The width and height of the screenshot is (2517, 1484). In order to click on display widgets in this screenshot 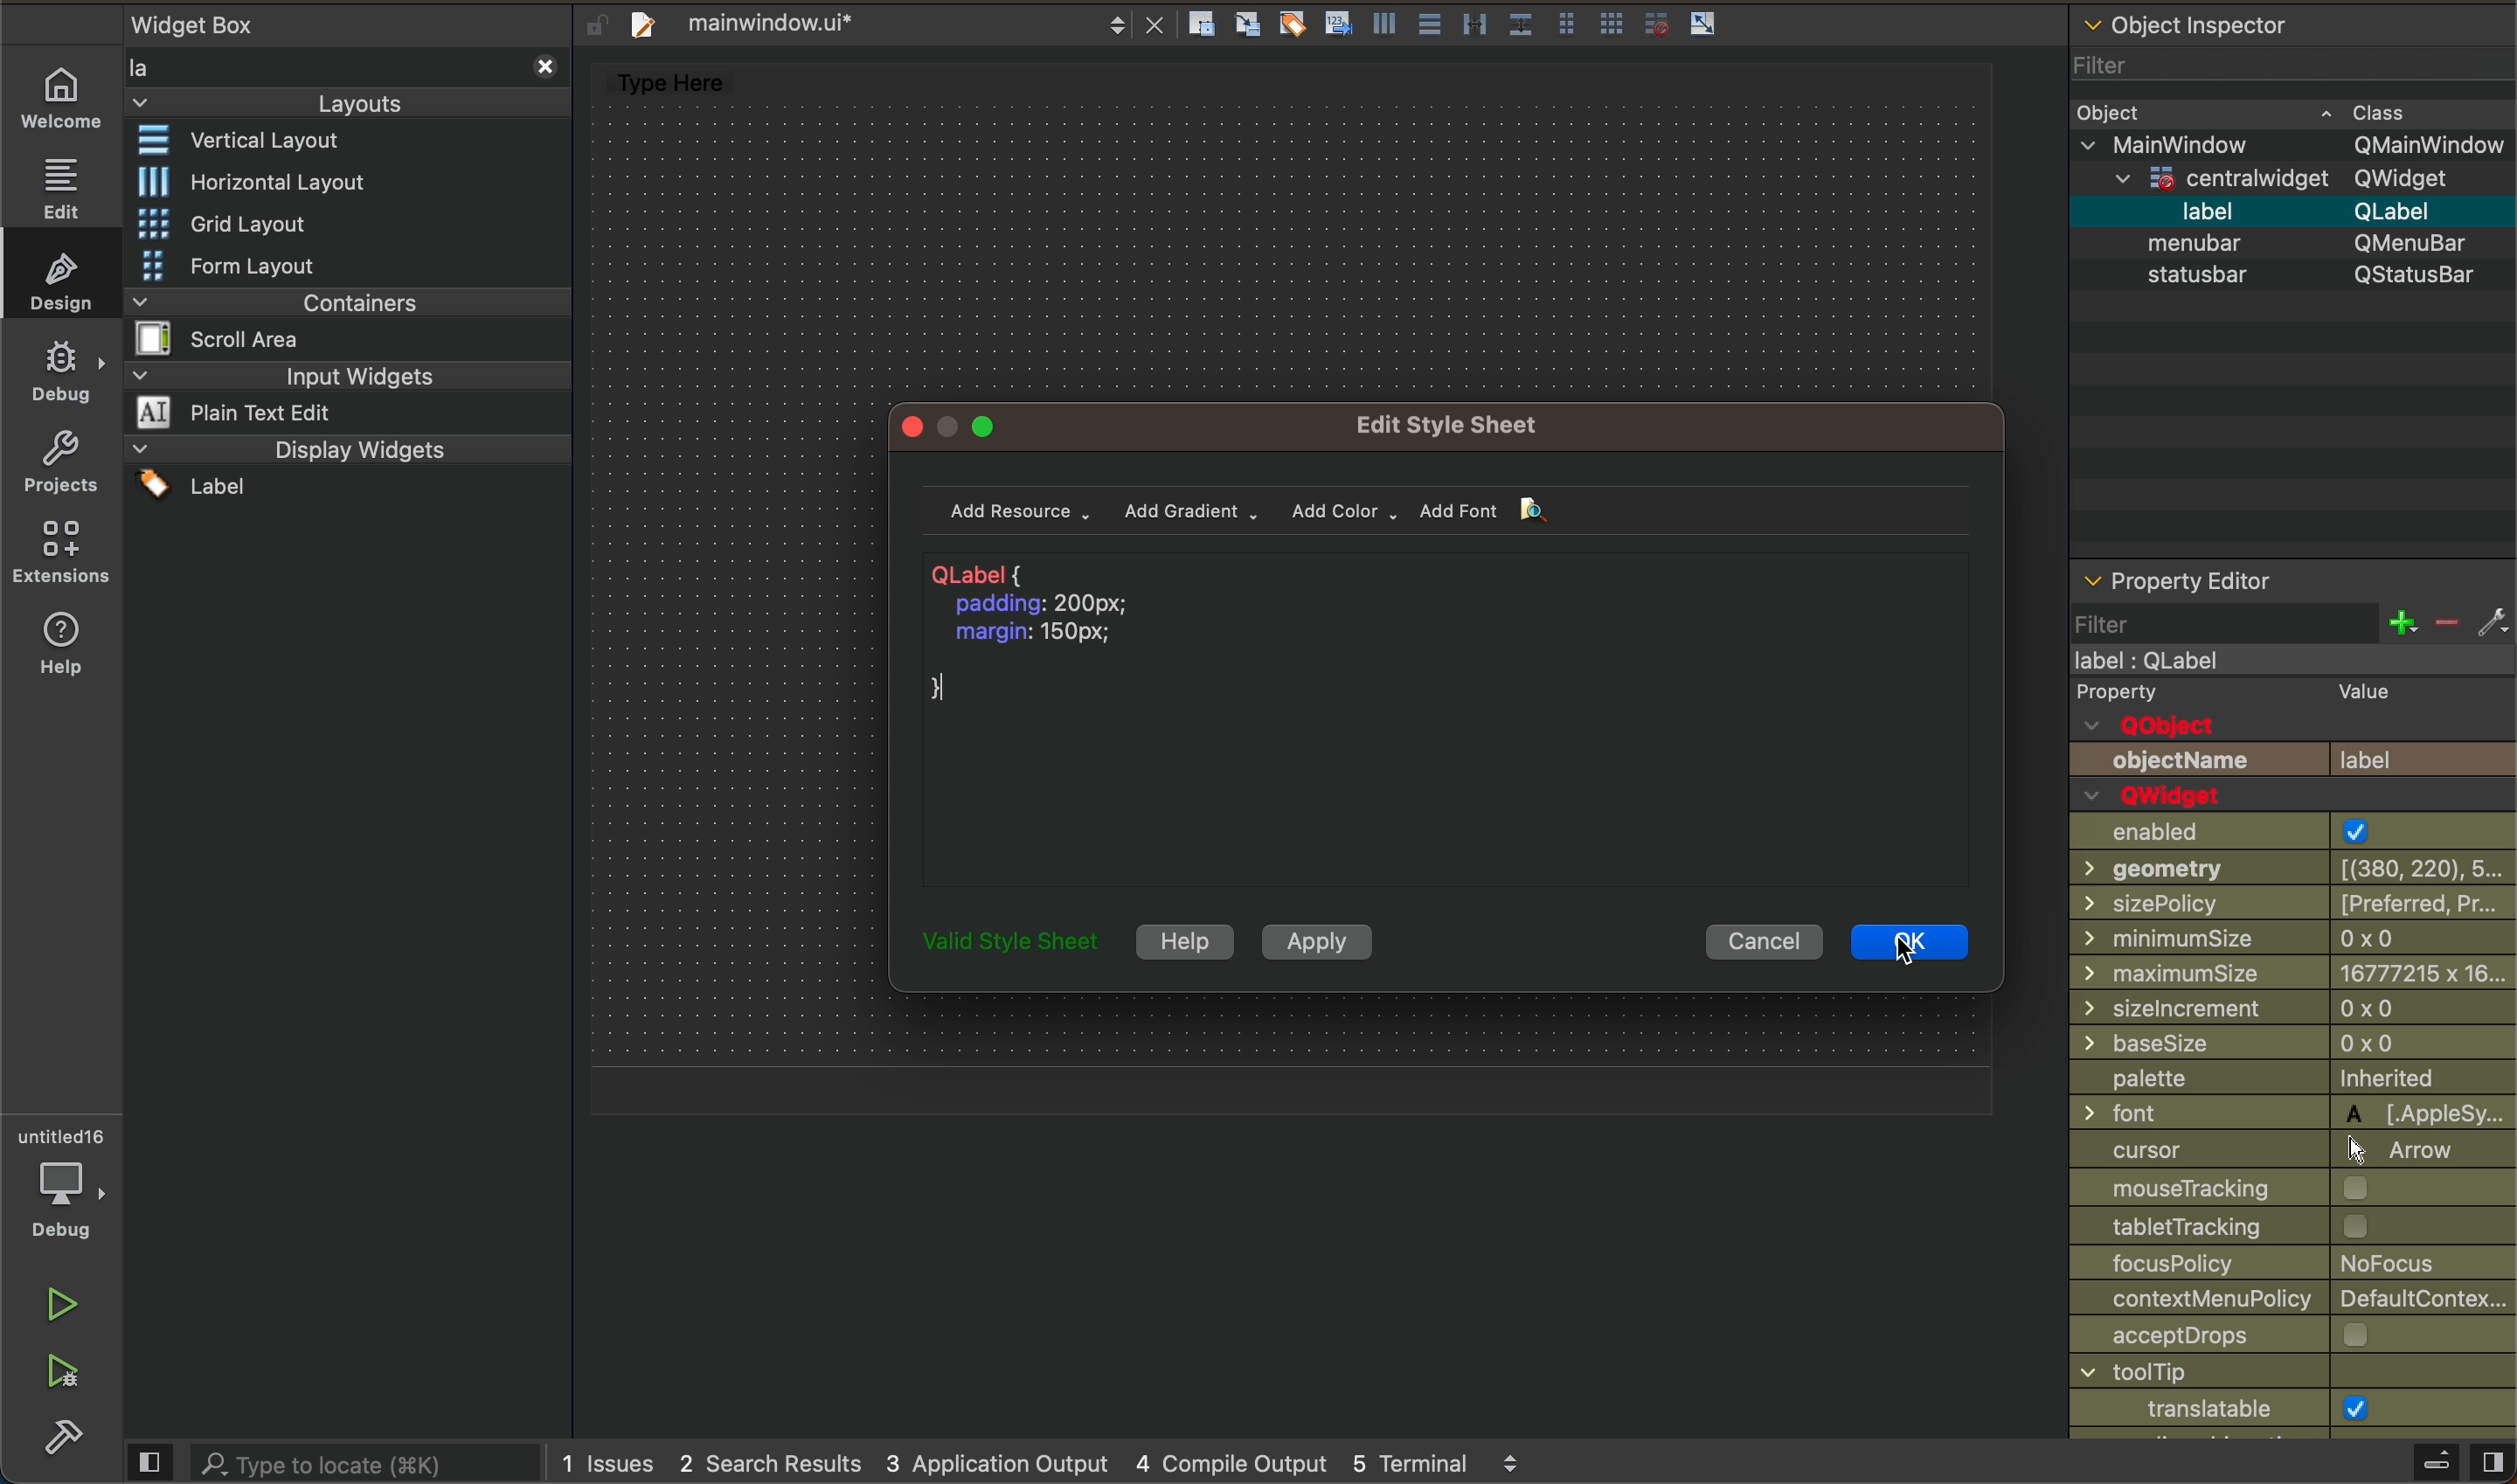, I will do `click(348, 471)`.